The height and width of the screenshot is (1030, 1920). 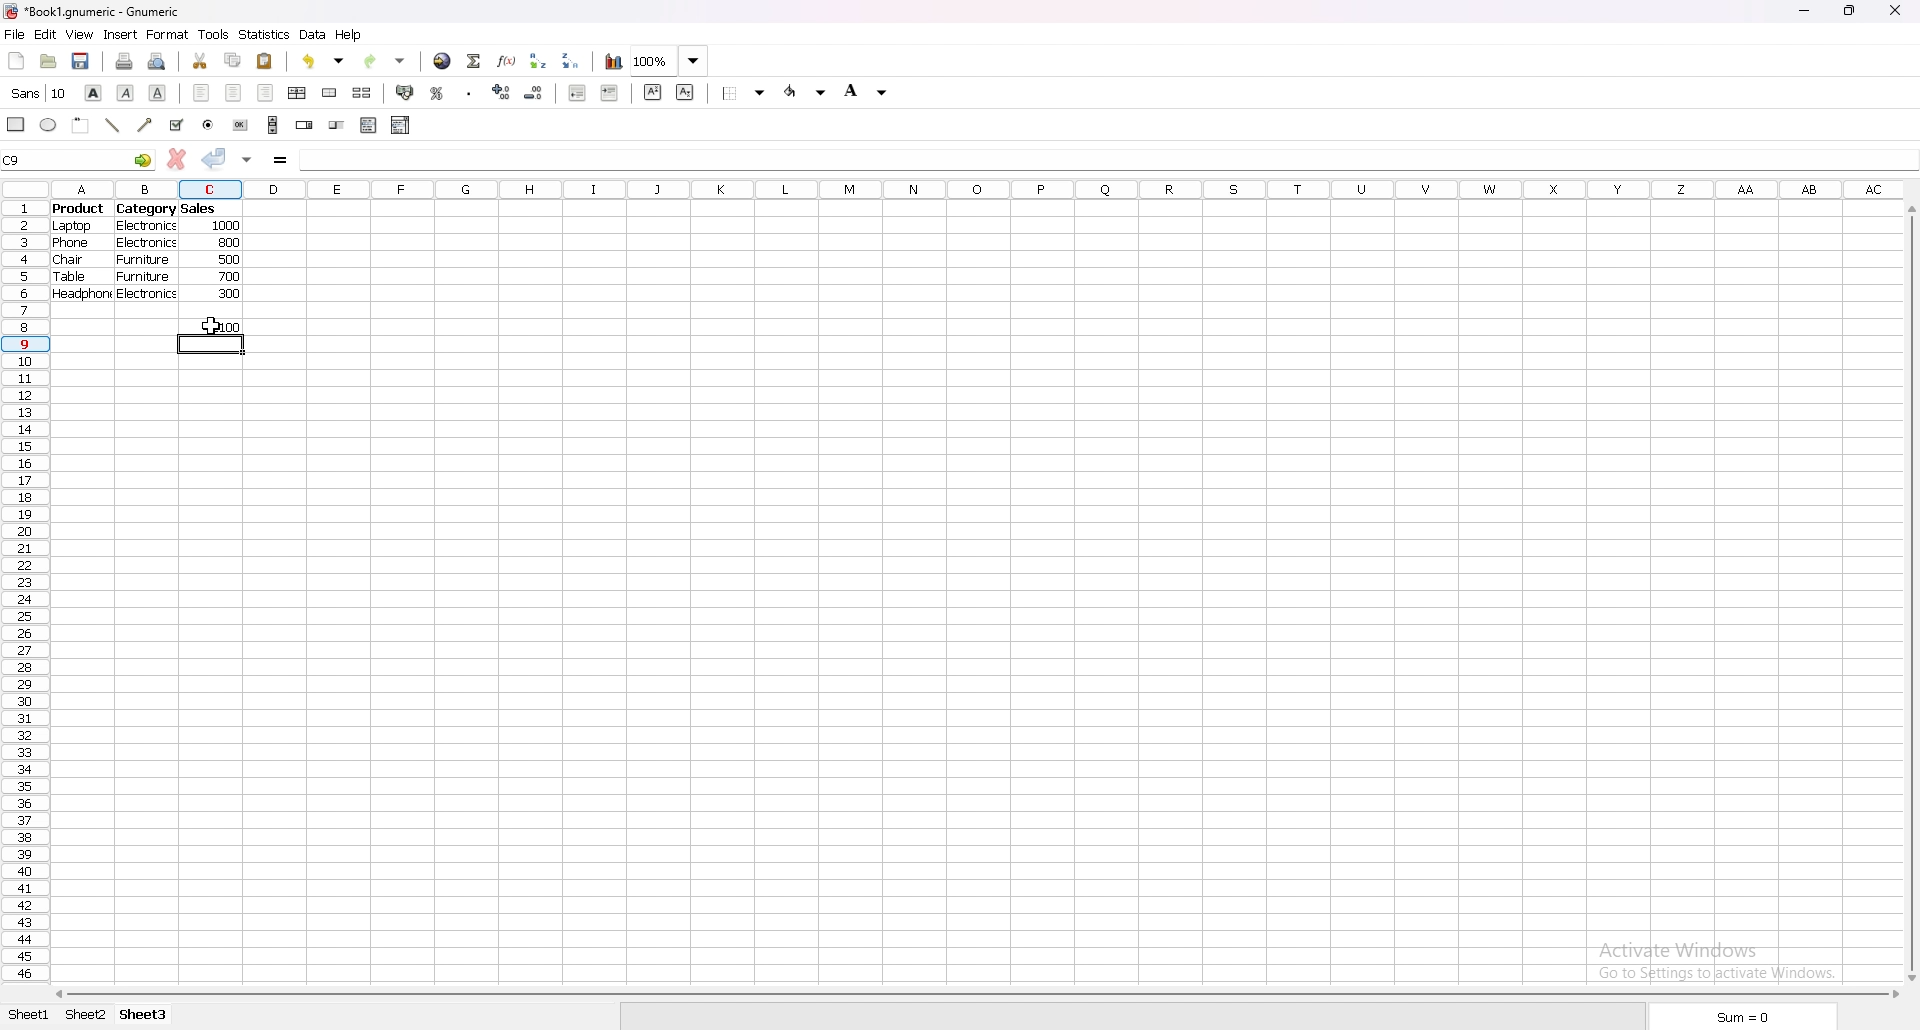 What do you see at coordinates (534, 94) in the screenshot?
I see `decrease decimal points` at bounding box center [534, 94].